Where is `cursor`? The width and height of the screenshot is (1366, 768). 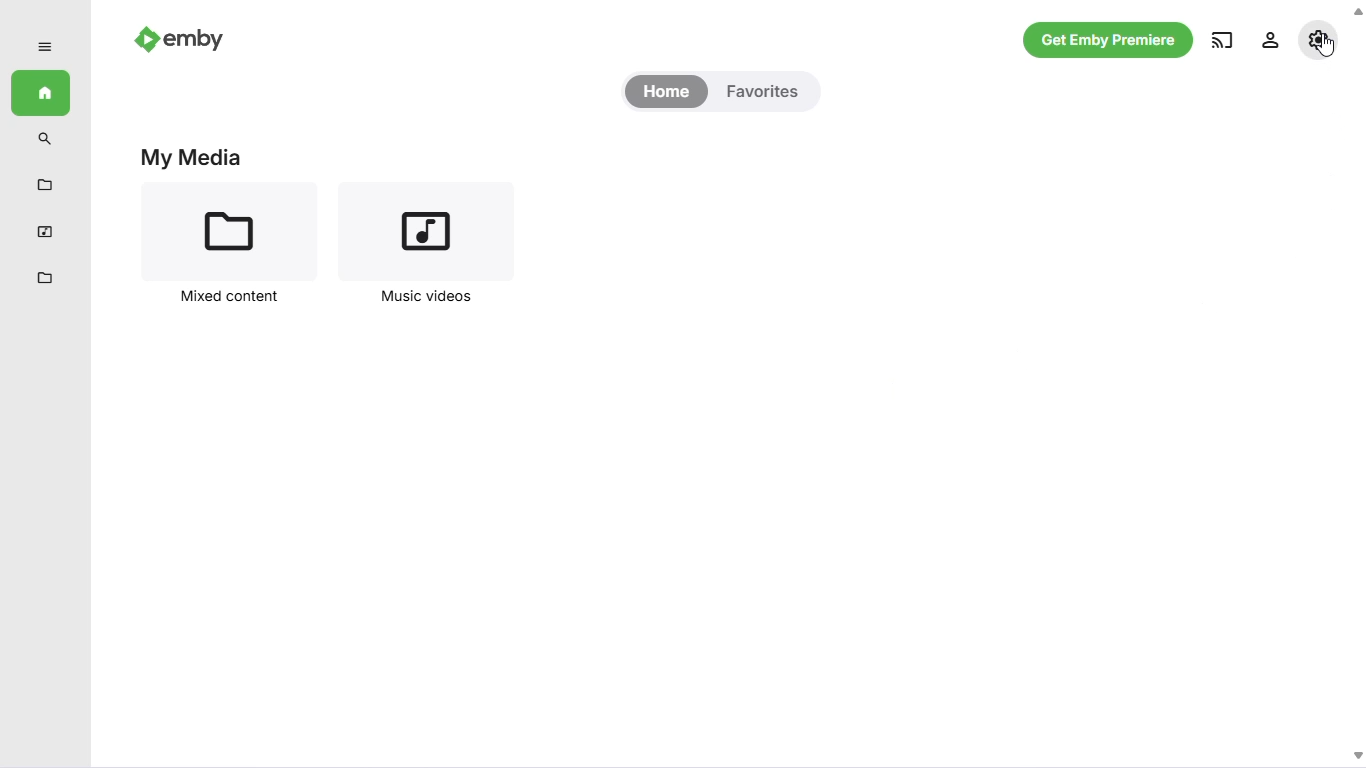 cursor is located at coordinates (1325, 50).